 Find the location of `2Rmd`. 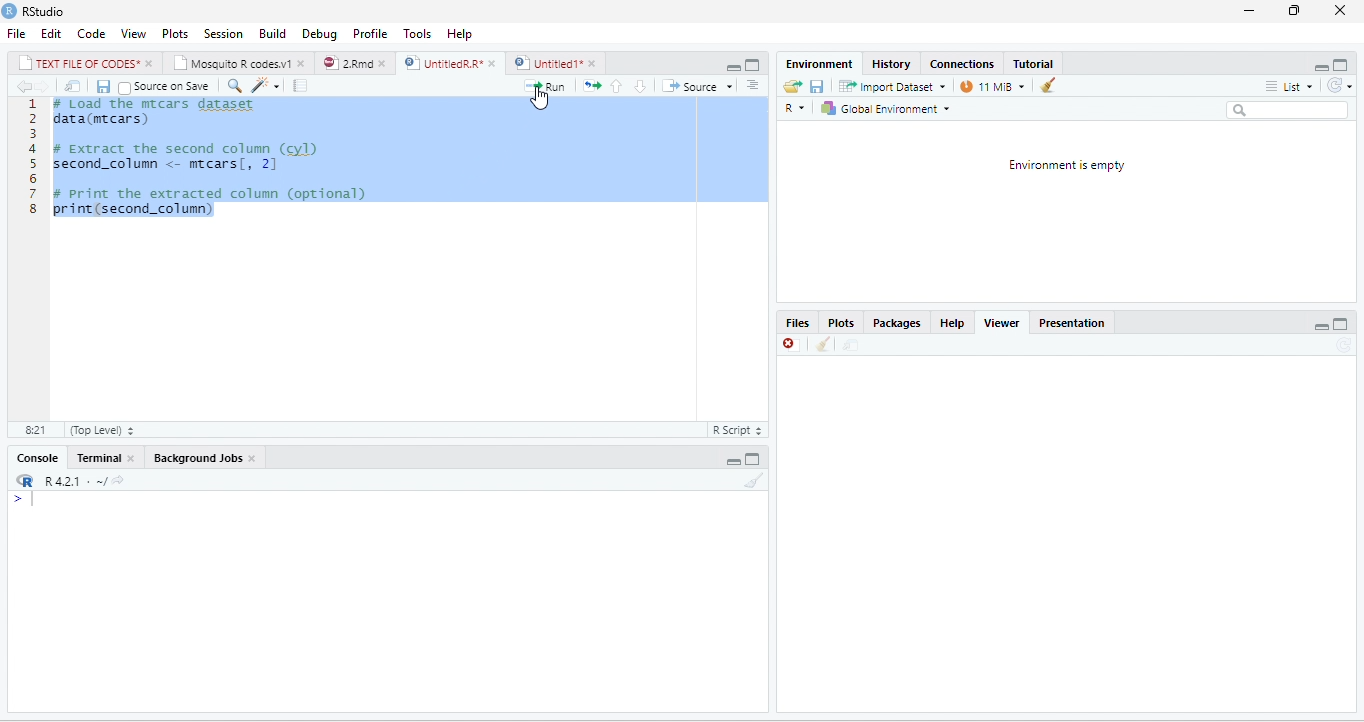

2Rmd is located at coordinates (346, 63).